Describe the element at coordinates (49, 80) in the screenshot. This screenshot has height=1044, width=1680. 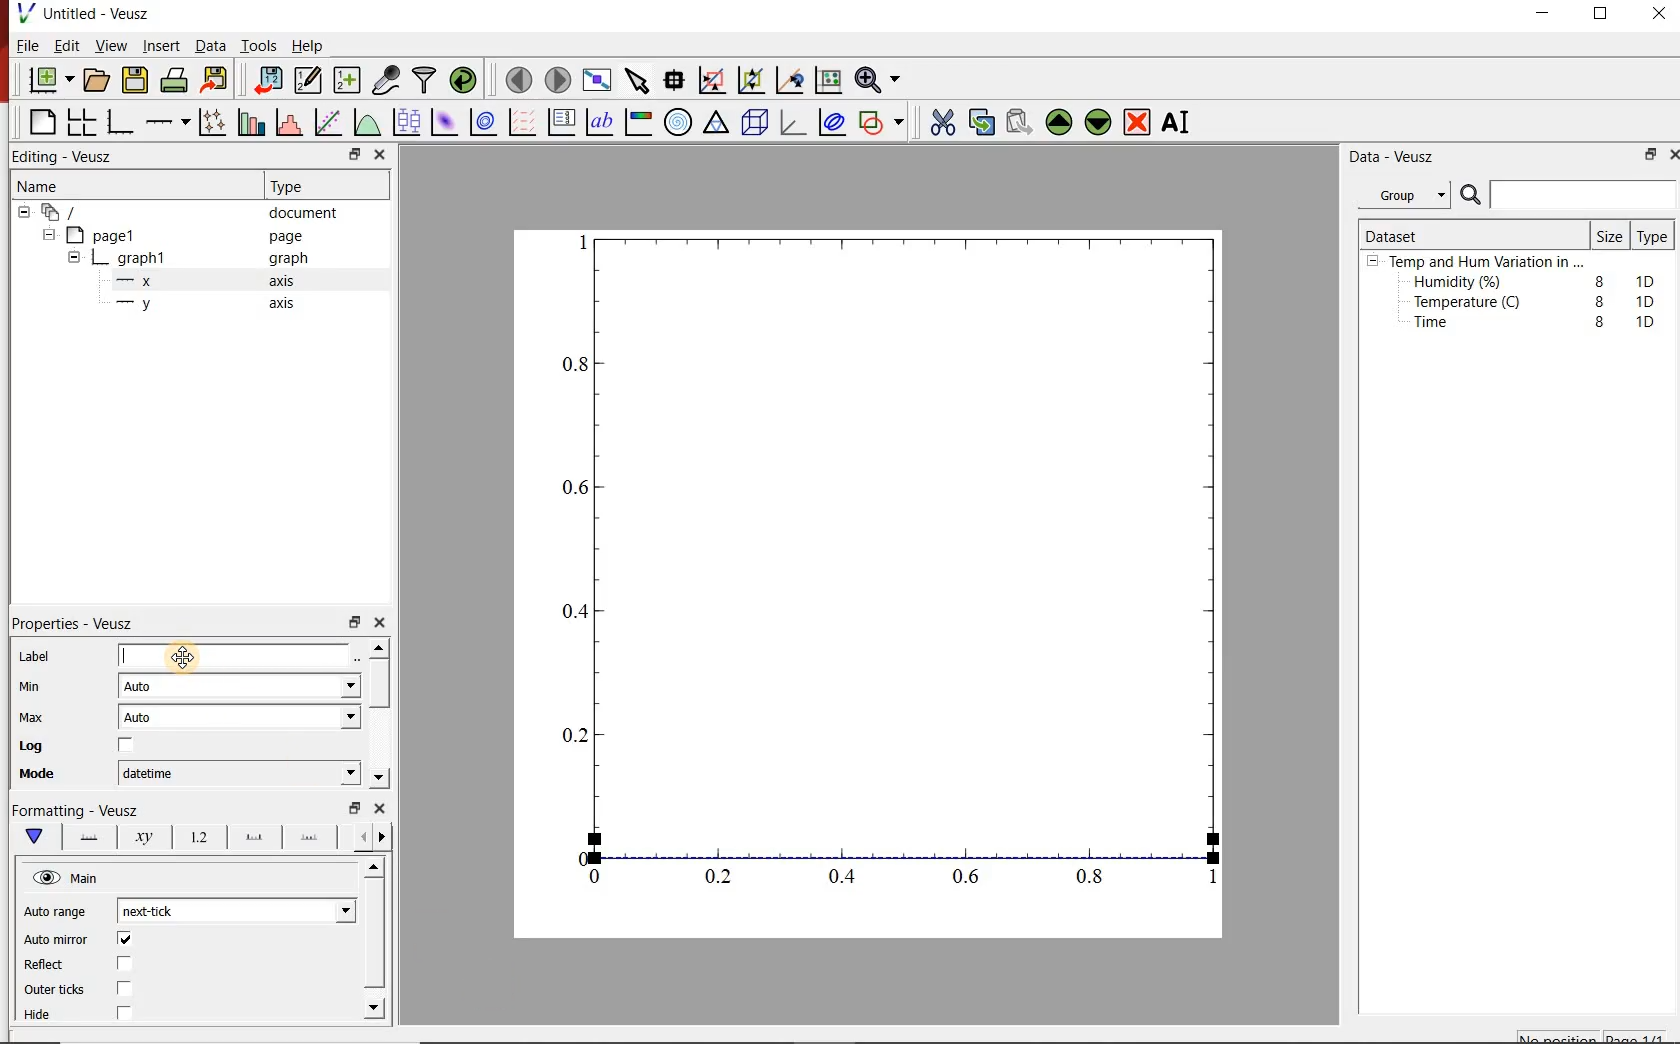
I see `new document` at that location.